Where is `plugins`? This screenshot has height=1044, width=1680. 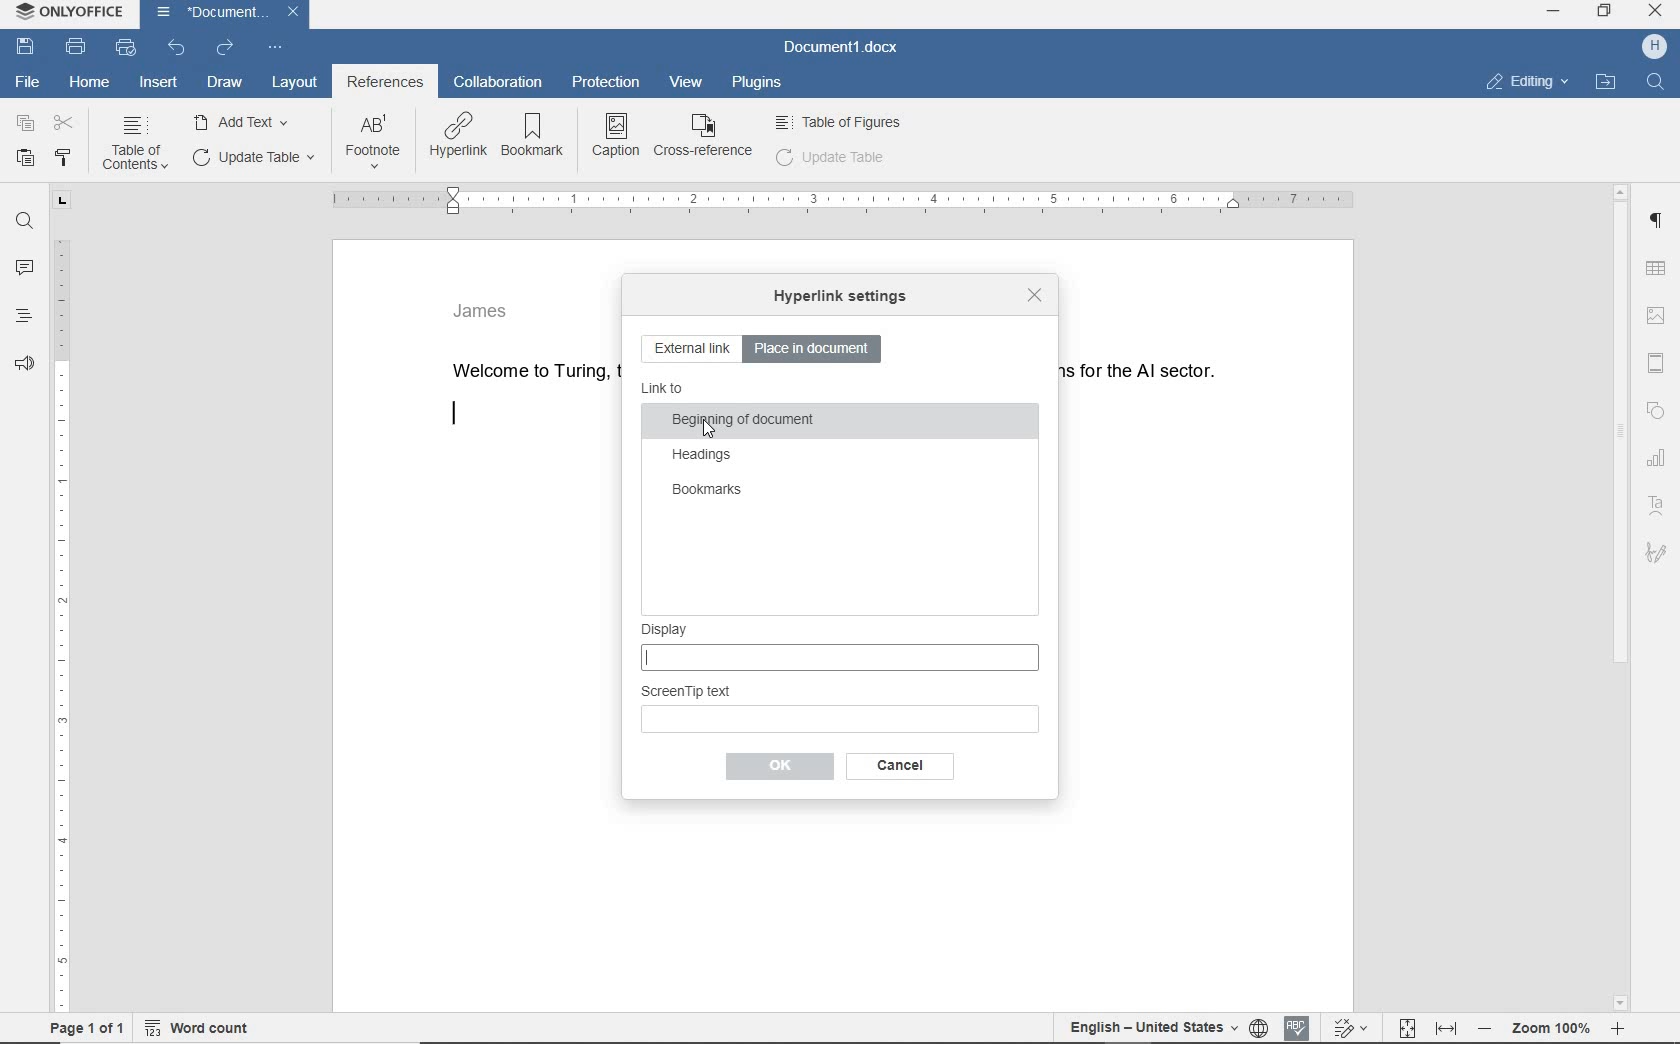 plugins is located at coordinates (759, 87).